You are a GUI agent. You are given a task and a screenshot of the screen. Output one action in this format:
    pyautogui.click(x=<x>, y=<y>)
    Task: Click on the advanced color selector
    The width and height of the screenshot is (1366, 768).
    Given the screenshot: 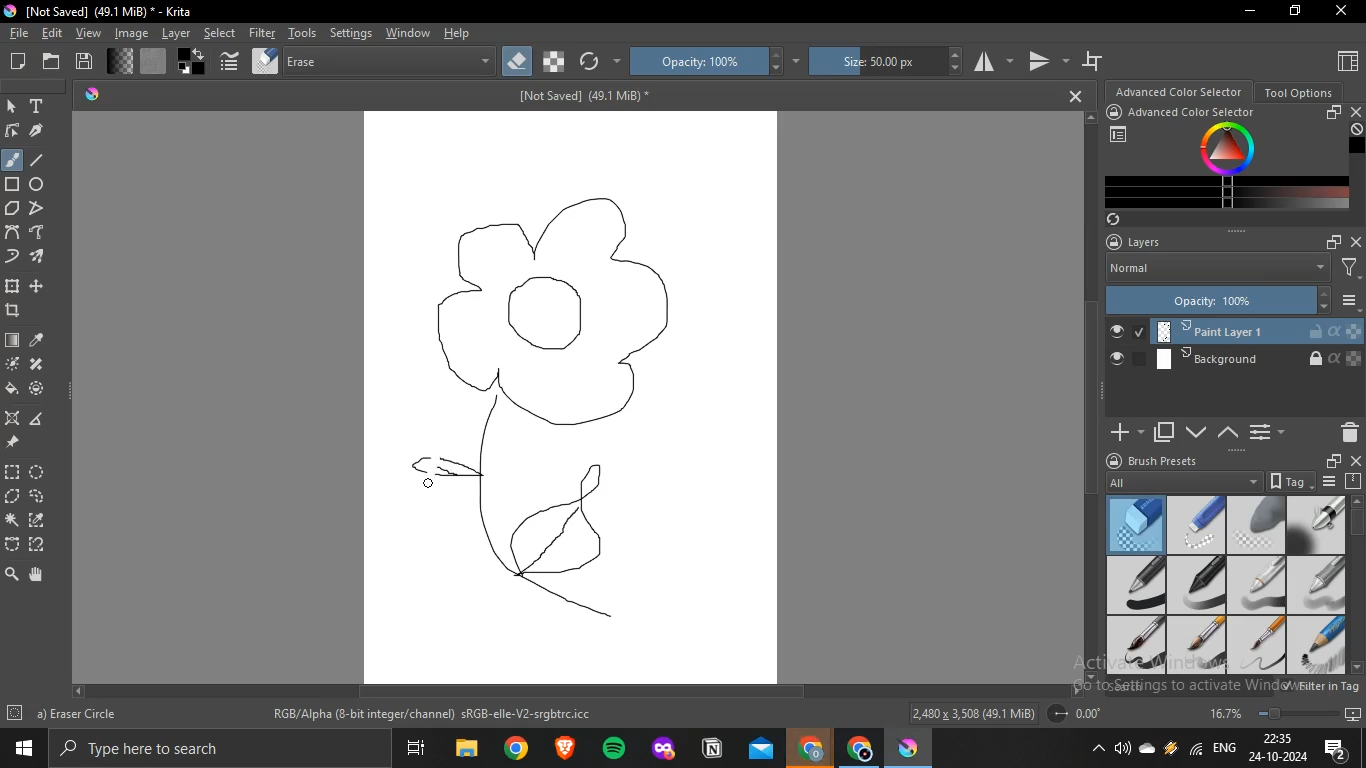 What is the action you would take?
    pyautogui.click(x=1198, y=112)
    